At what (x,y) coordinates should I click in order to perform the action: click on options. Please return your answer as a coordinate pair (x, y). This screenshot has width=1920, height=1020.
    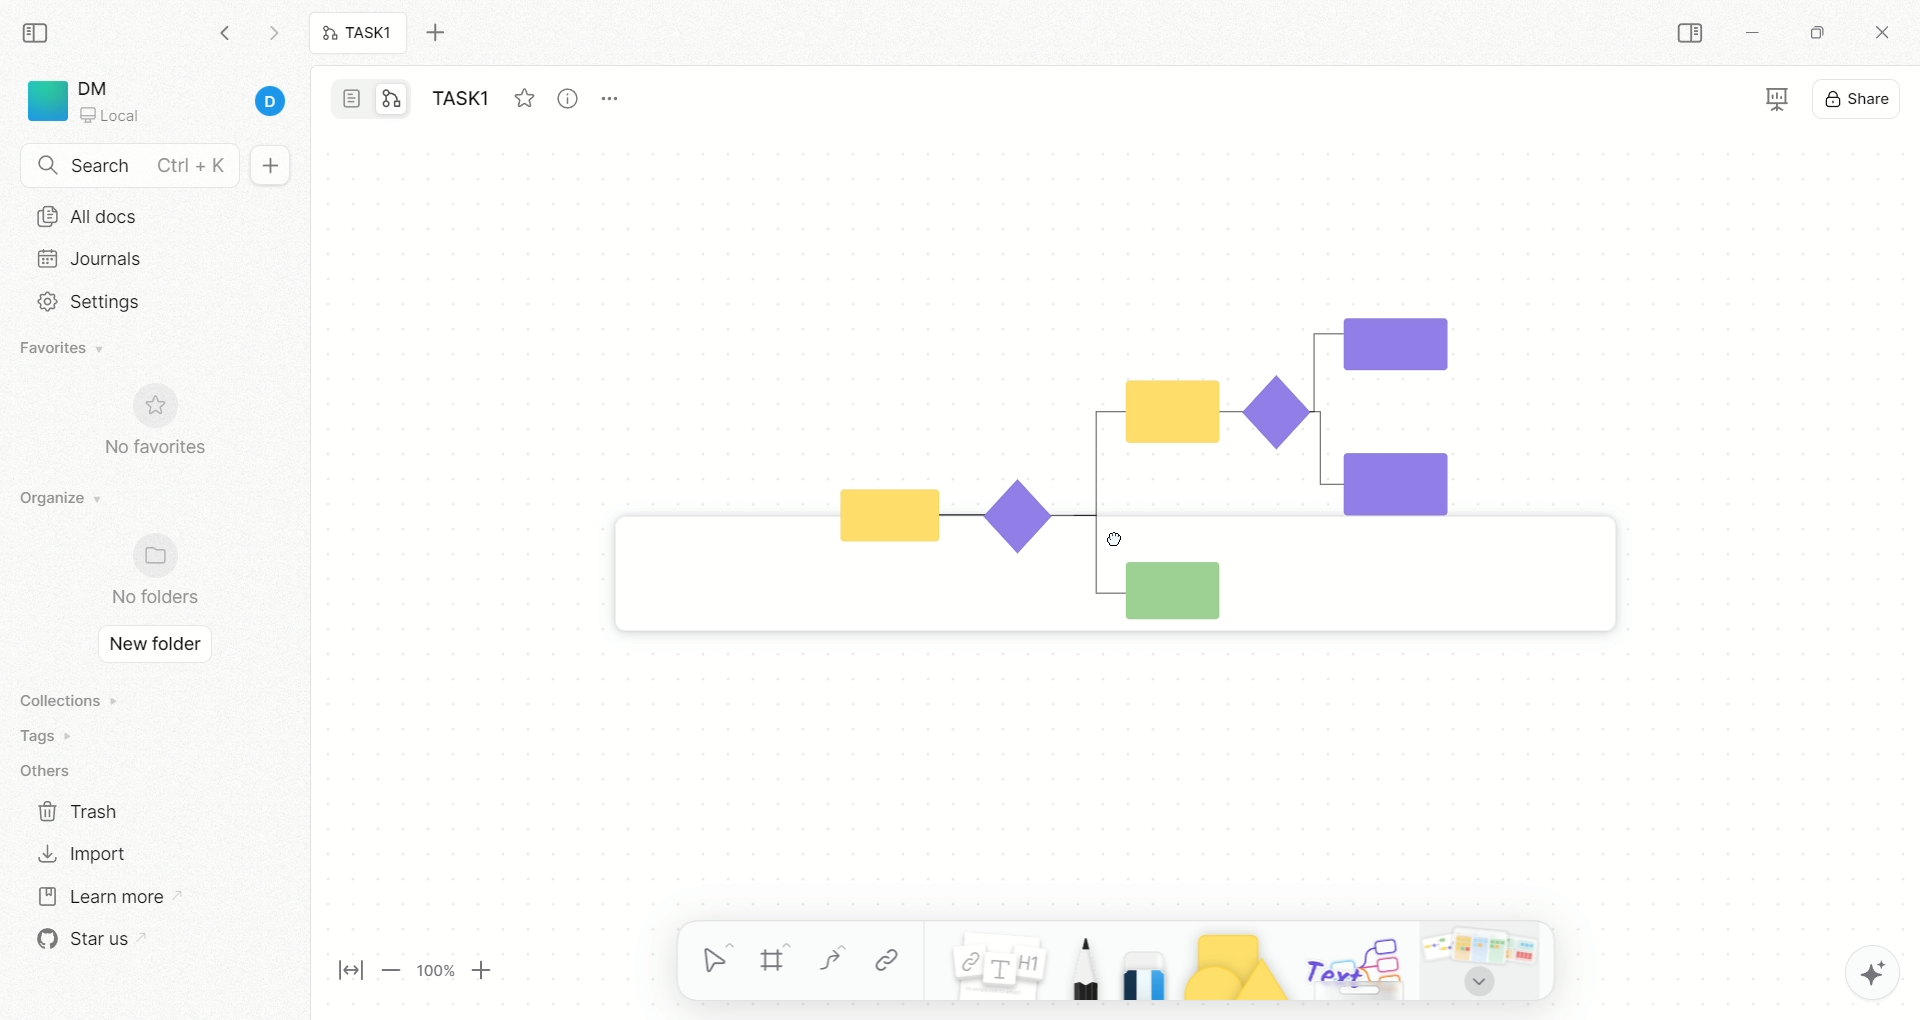
    Looking at the image, I should click on (620, 94).